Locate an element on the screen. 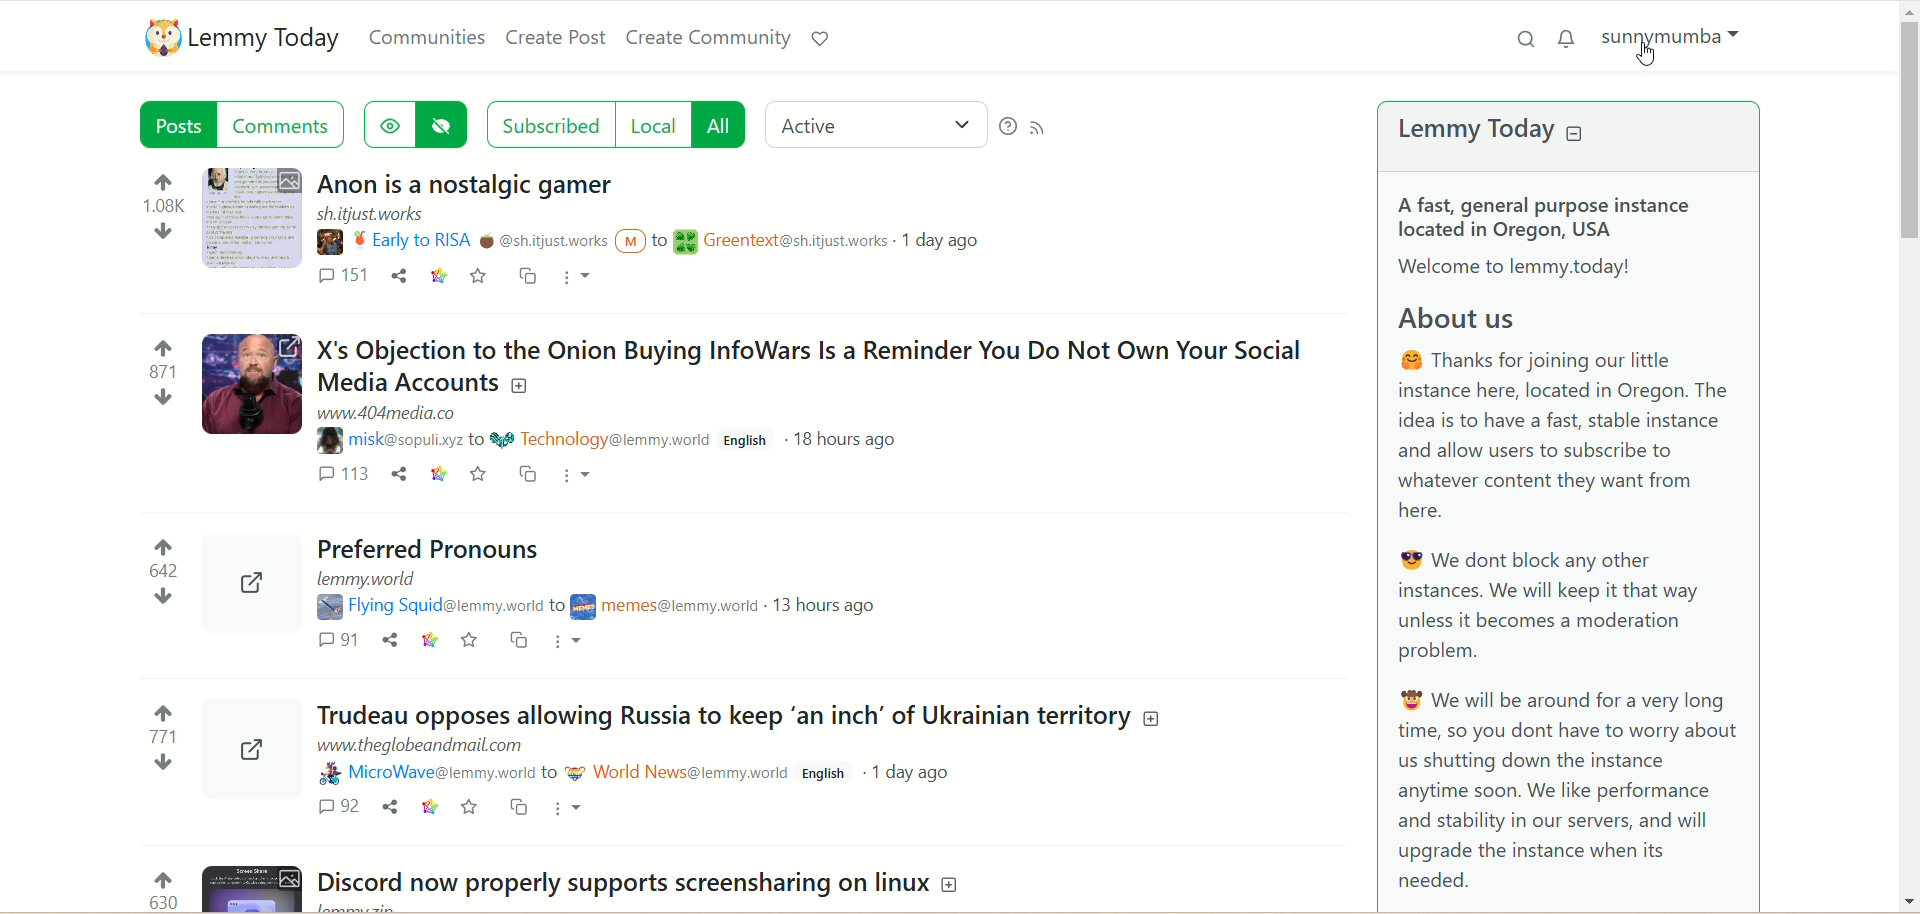 This screenshot has width=1920, height=914. notification is located at coordinates (1568, 38).